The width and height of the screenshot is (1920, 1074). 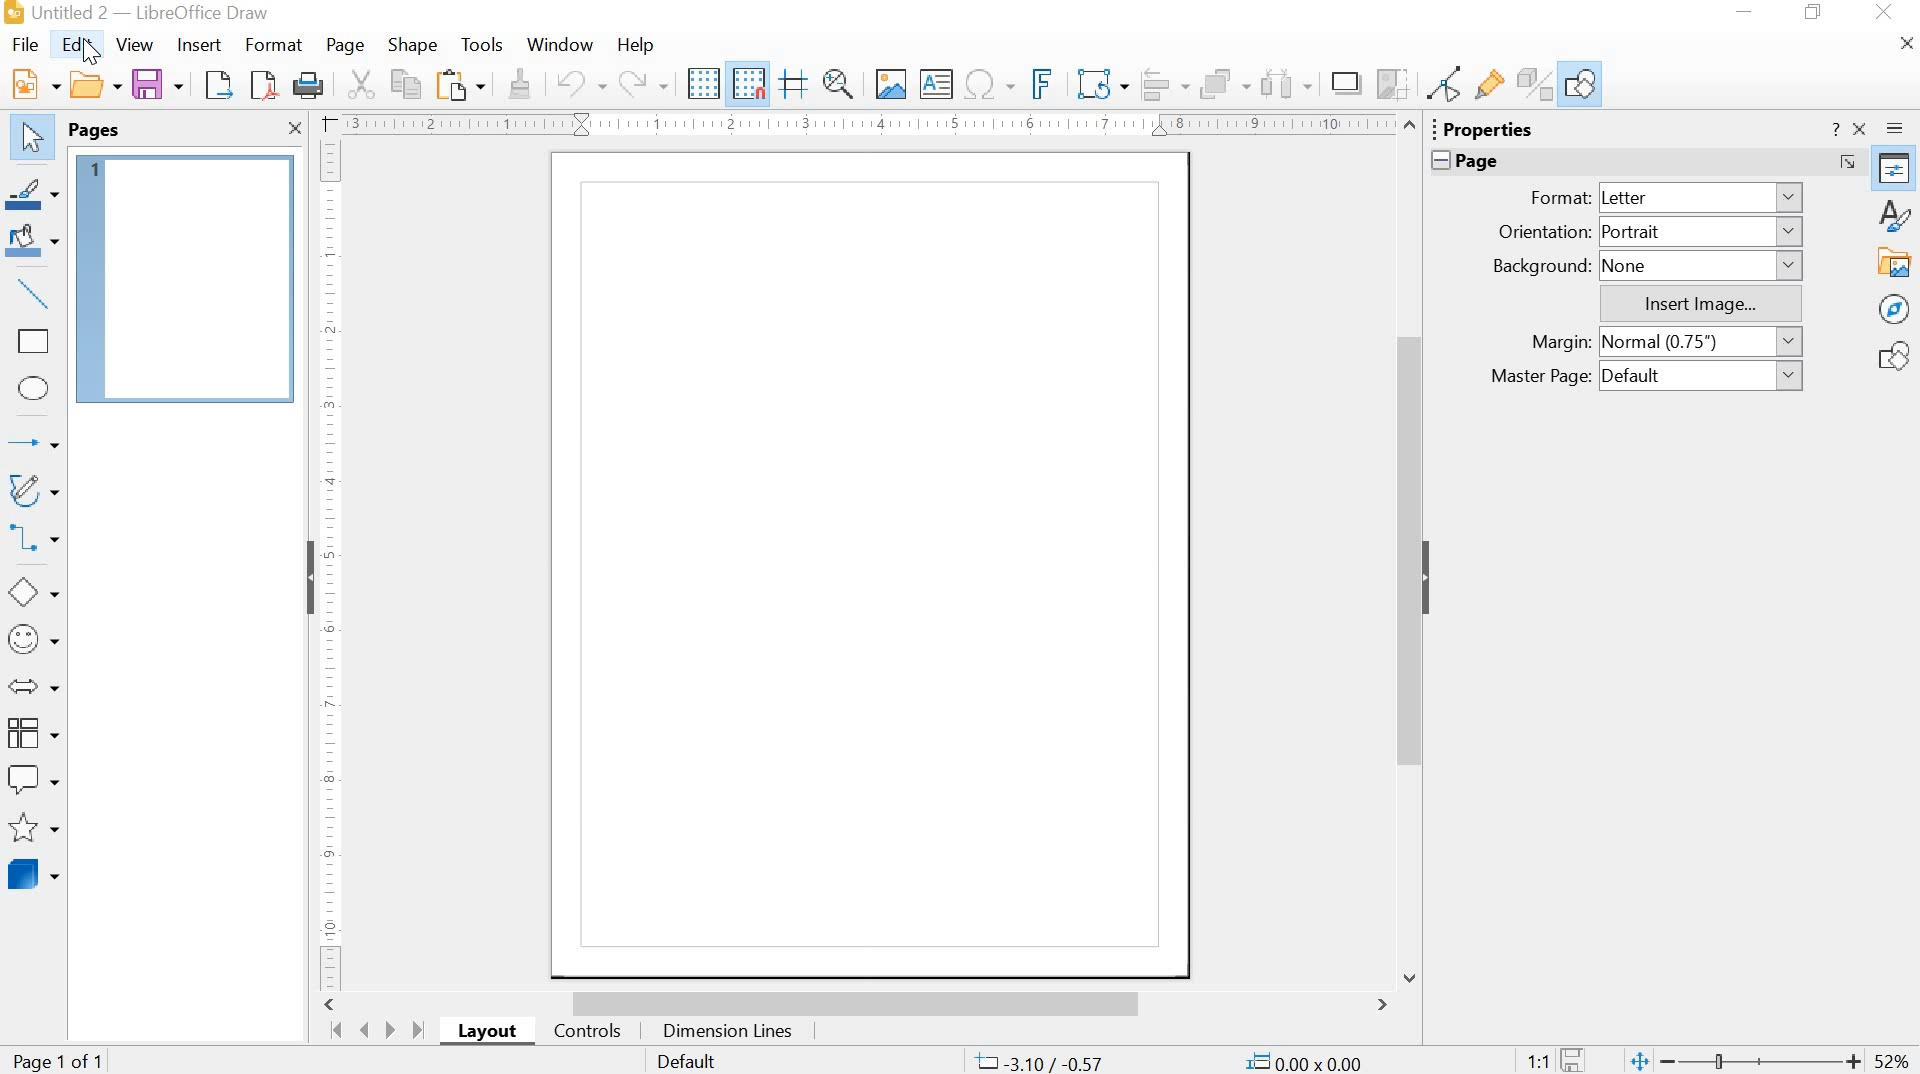 What do you see at coordinates (857, 1002) in the screenshot?
I see `scrollbar` at bounding box center [857, 1002].